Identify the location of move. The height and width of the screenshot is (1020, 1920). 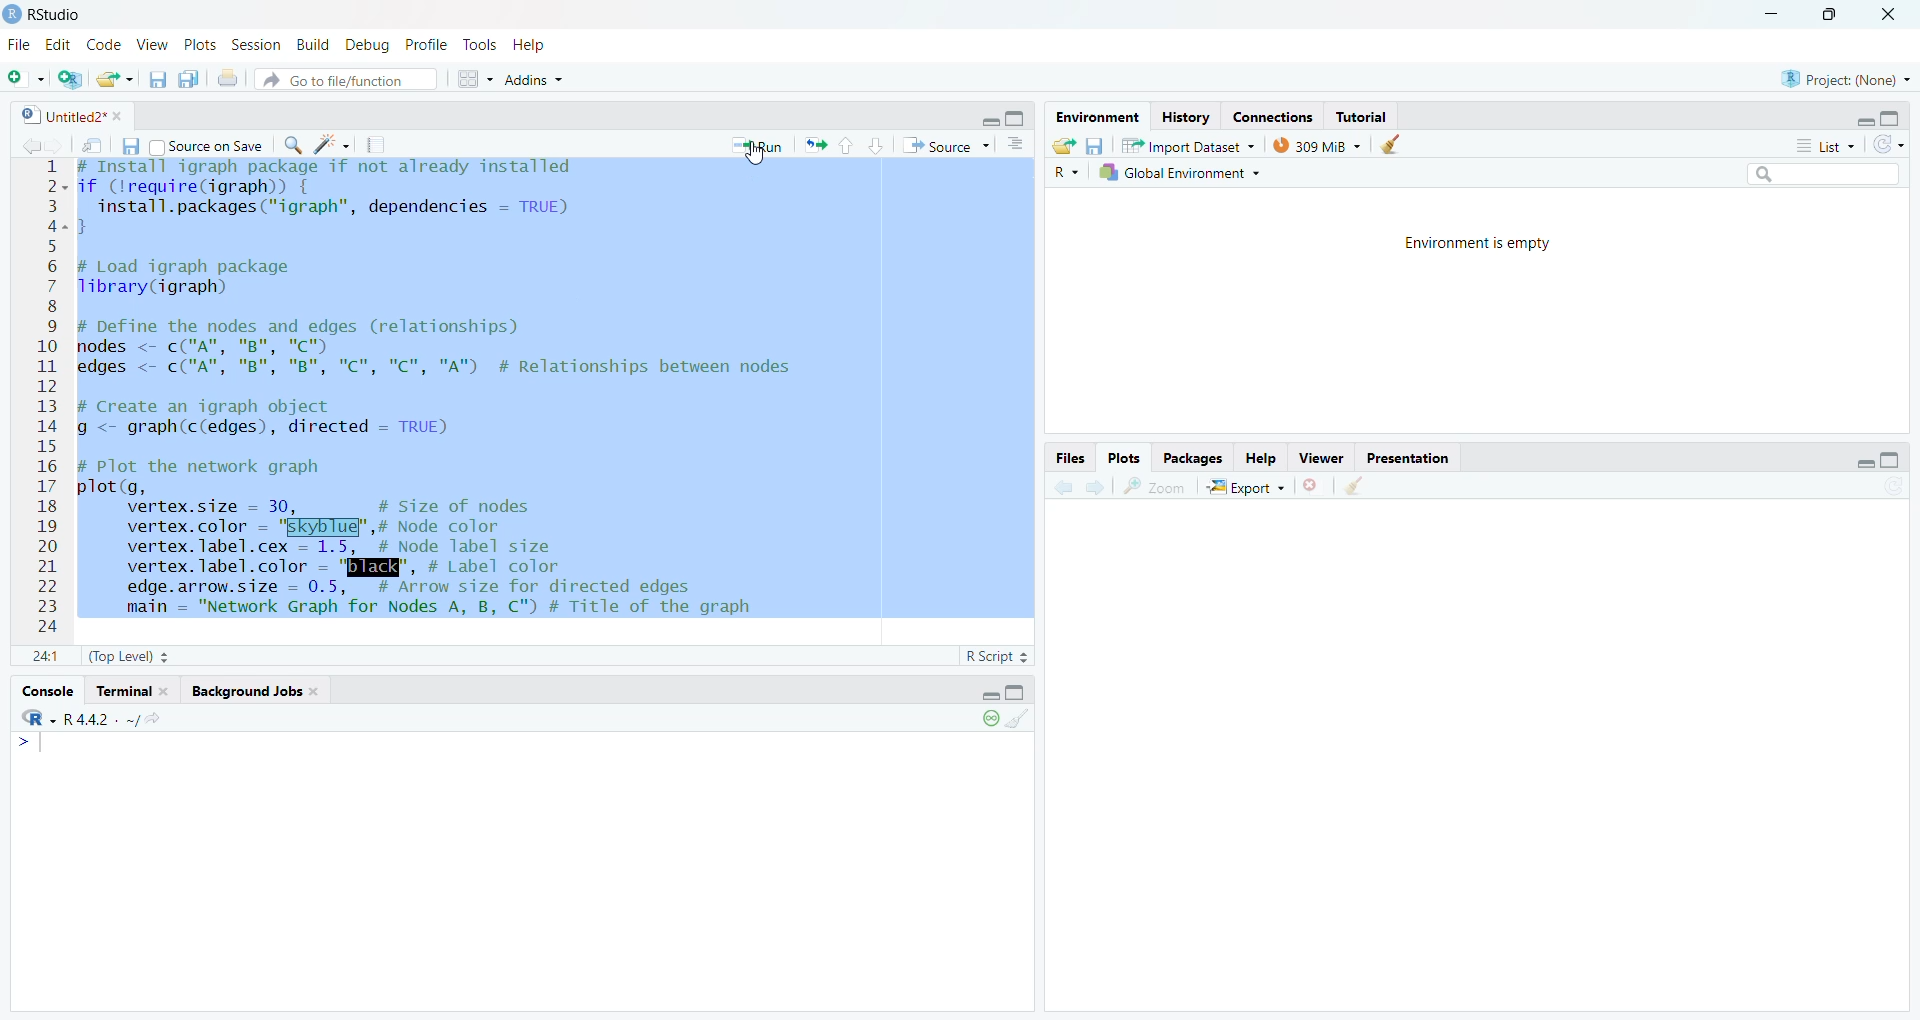
(93, 146).